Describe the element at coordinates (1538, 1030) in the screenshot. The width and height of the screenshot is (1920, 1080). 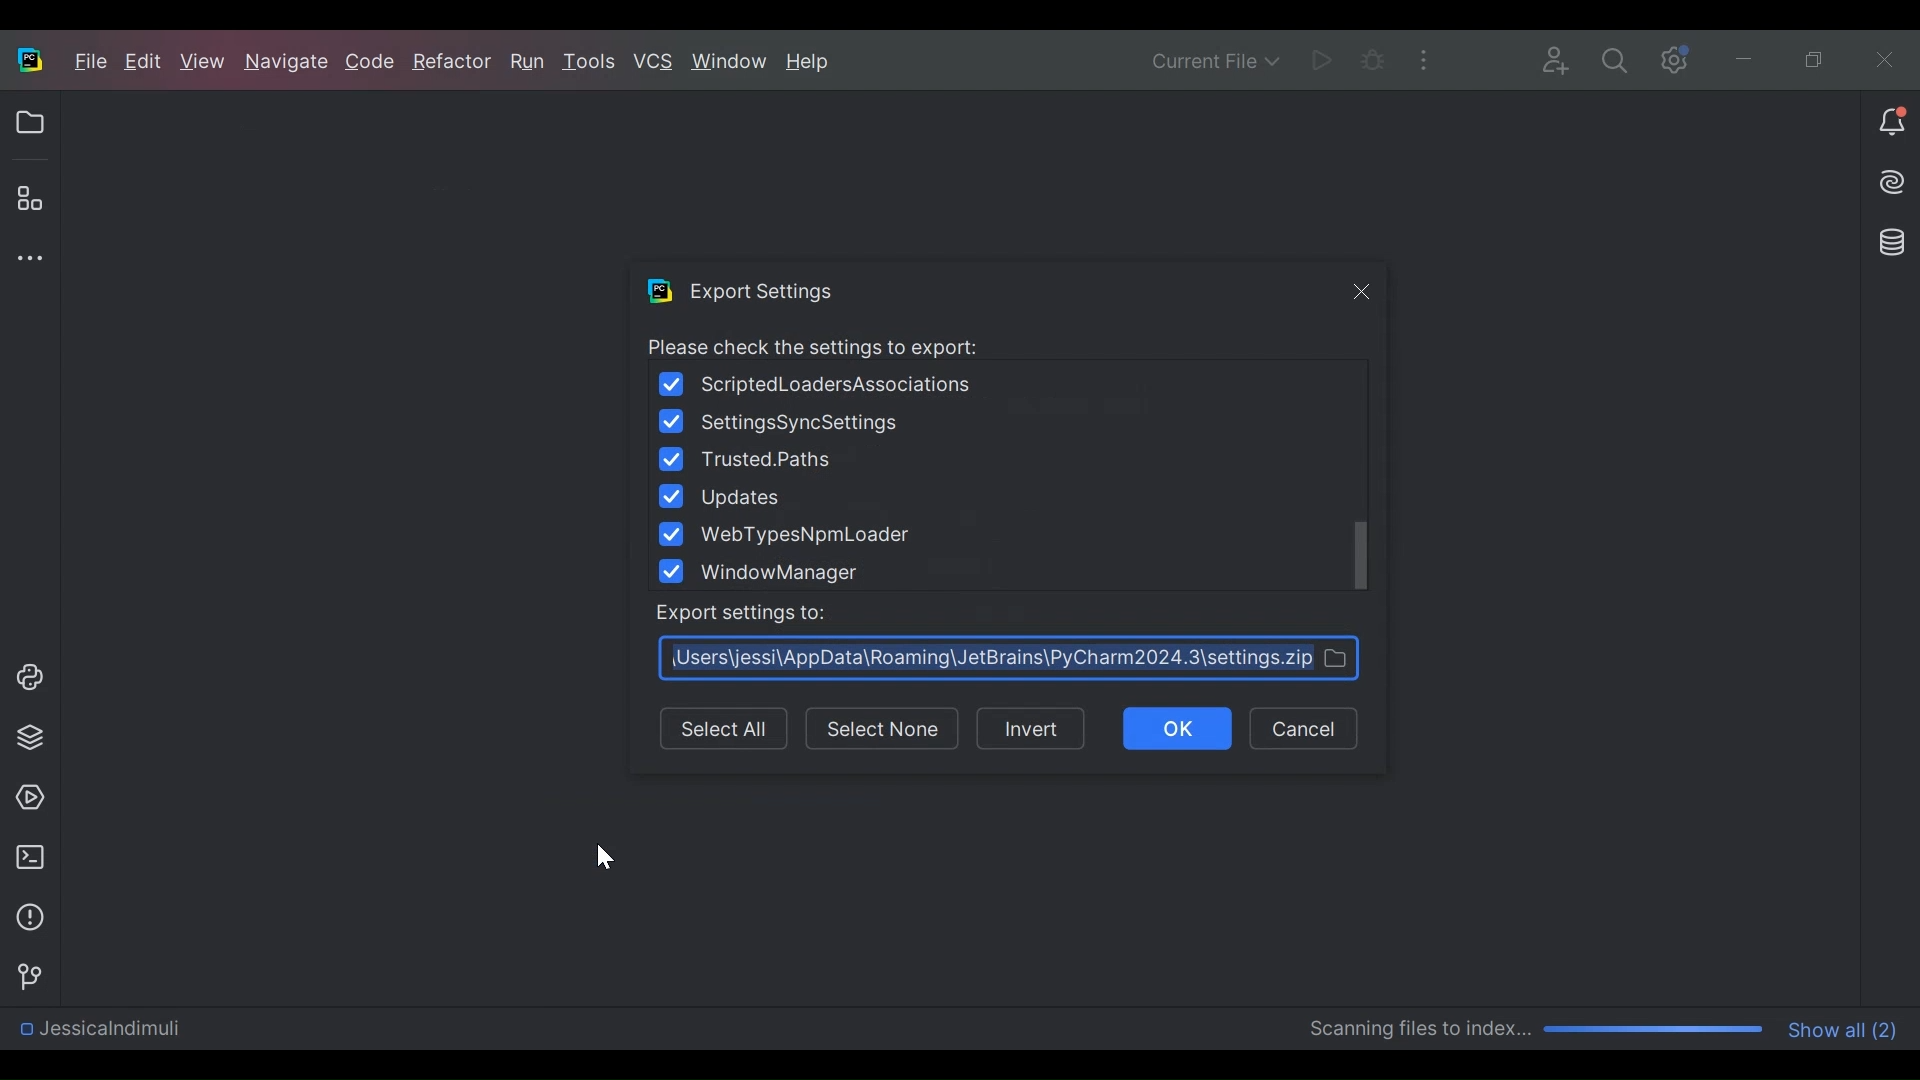
I see `Scanning Progress` at that location.